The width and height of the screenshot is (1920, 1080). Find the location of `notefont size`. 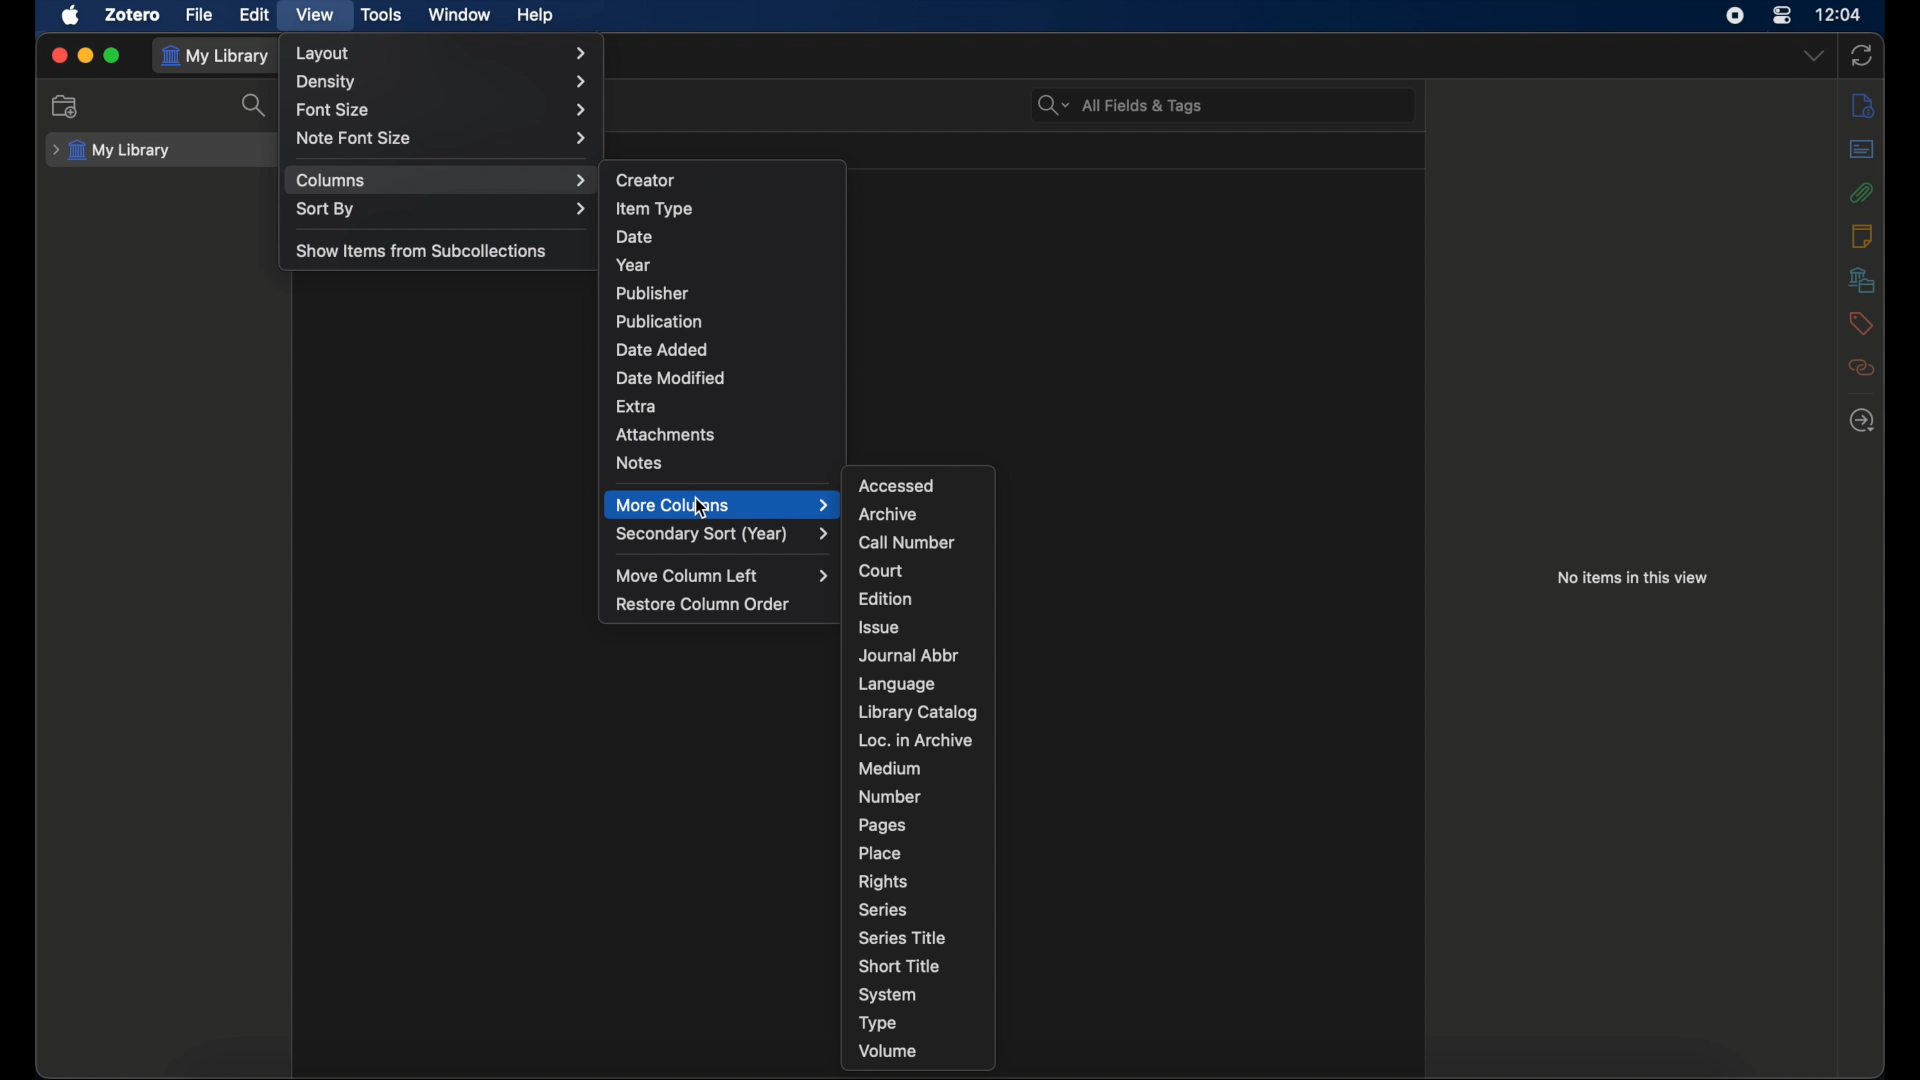

notefont size is located at coordinates (446, 138).